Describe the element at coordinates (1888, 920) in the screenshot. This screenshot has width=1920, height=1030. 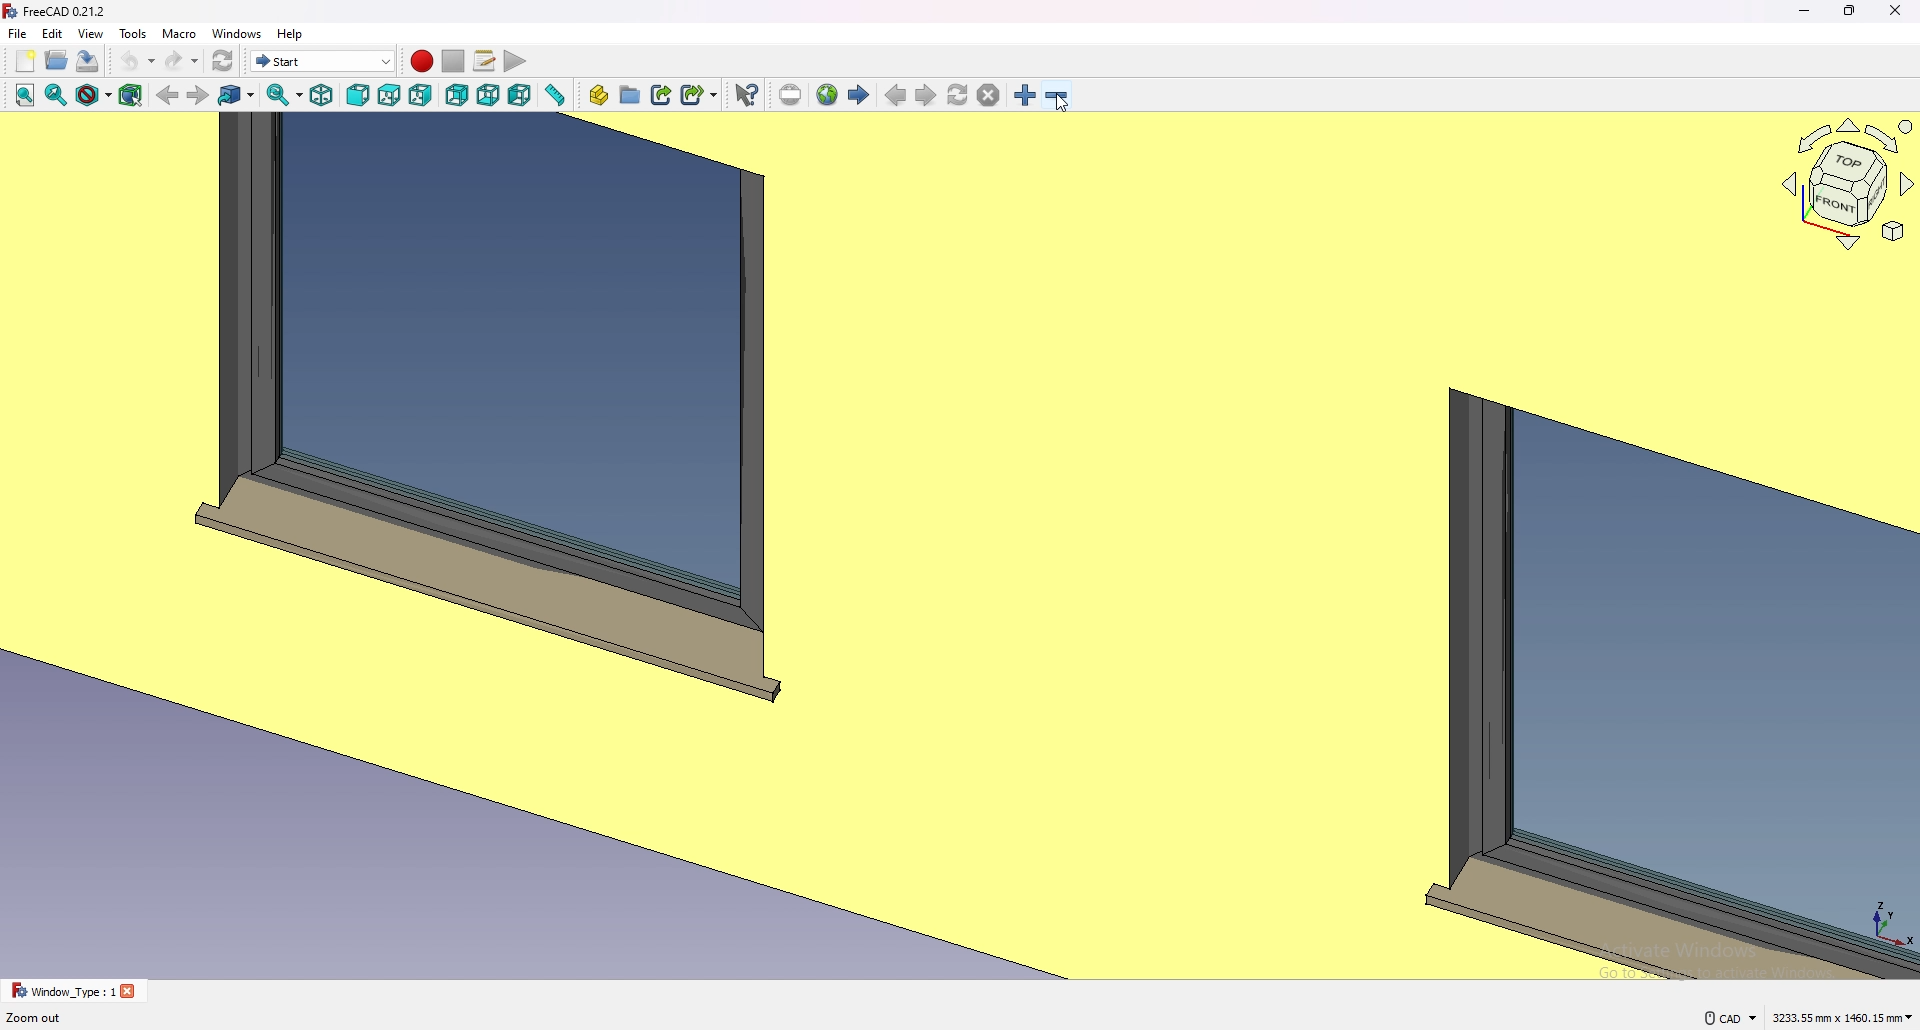
I see `axis` at that location.